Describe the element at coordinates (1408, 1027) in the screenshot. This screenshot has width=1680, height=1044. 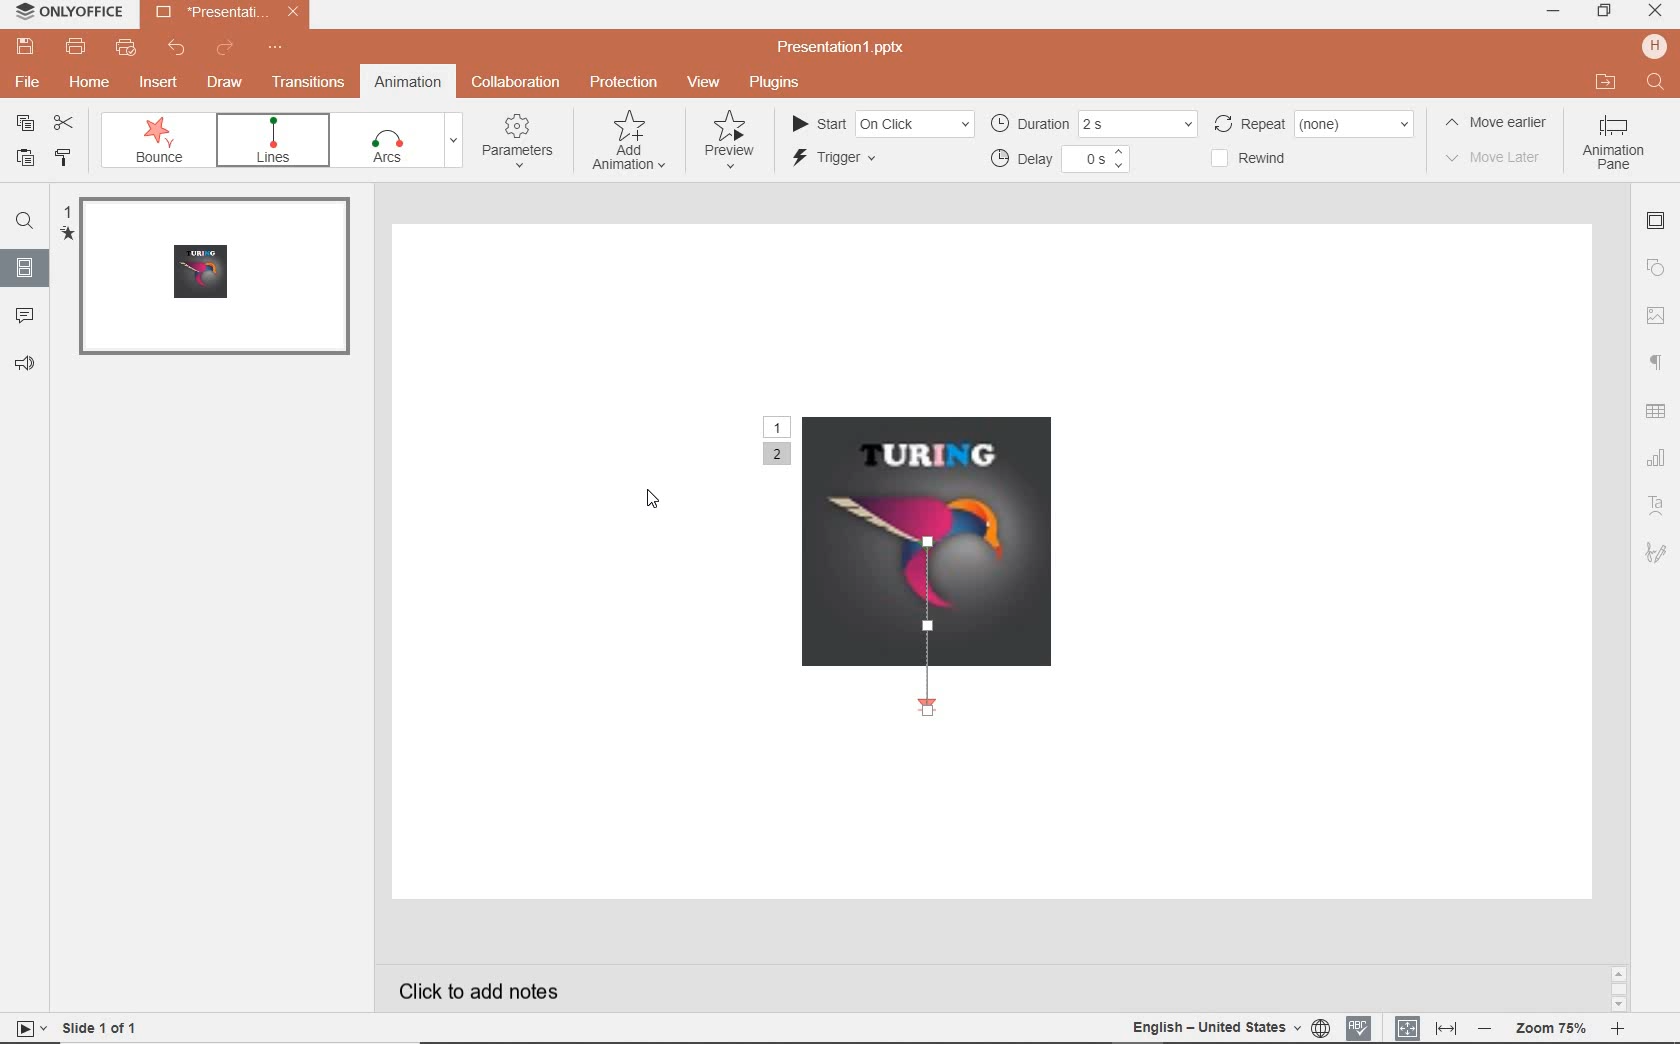
I see `fit to slide` at that location.